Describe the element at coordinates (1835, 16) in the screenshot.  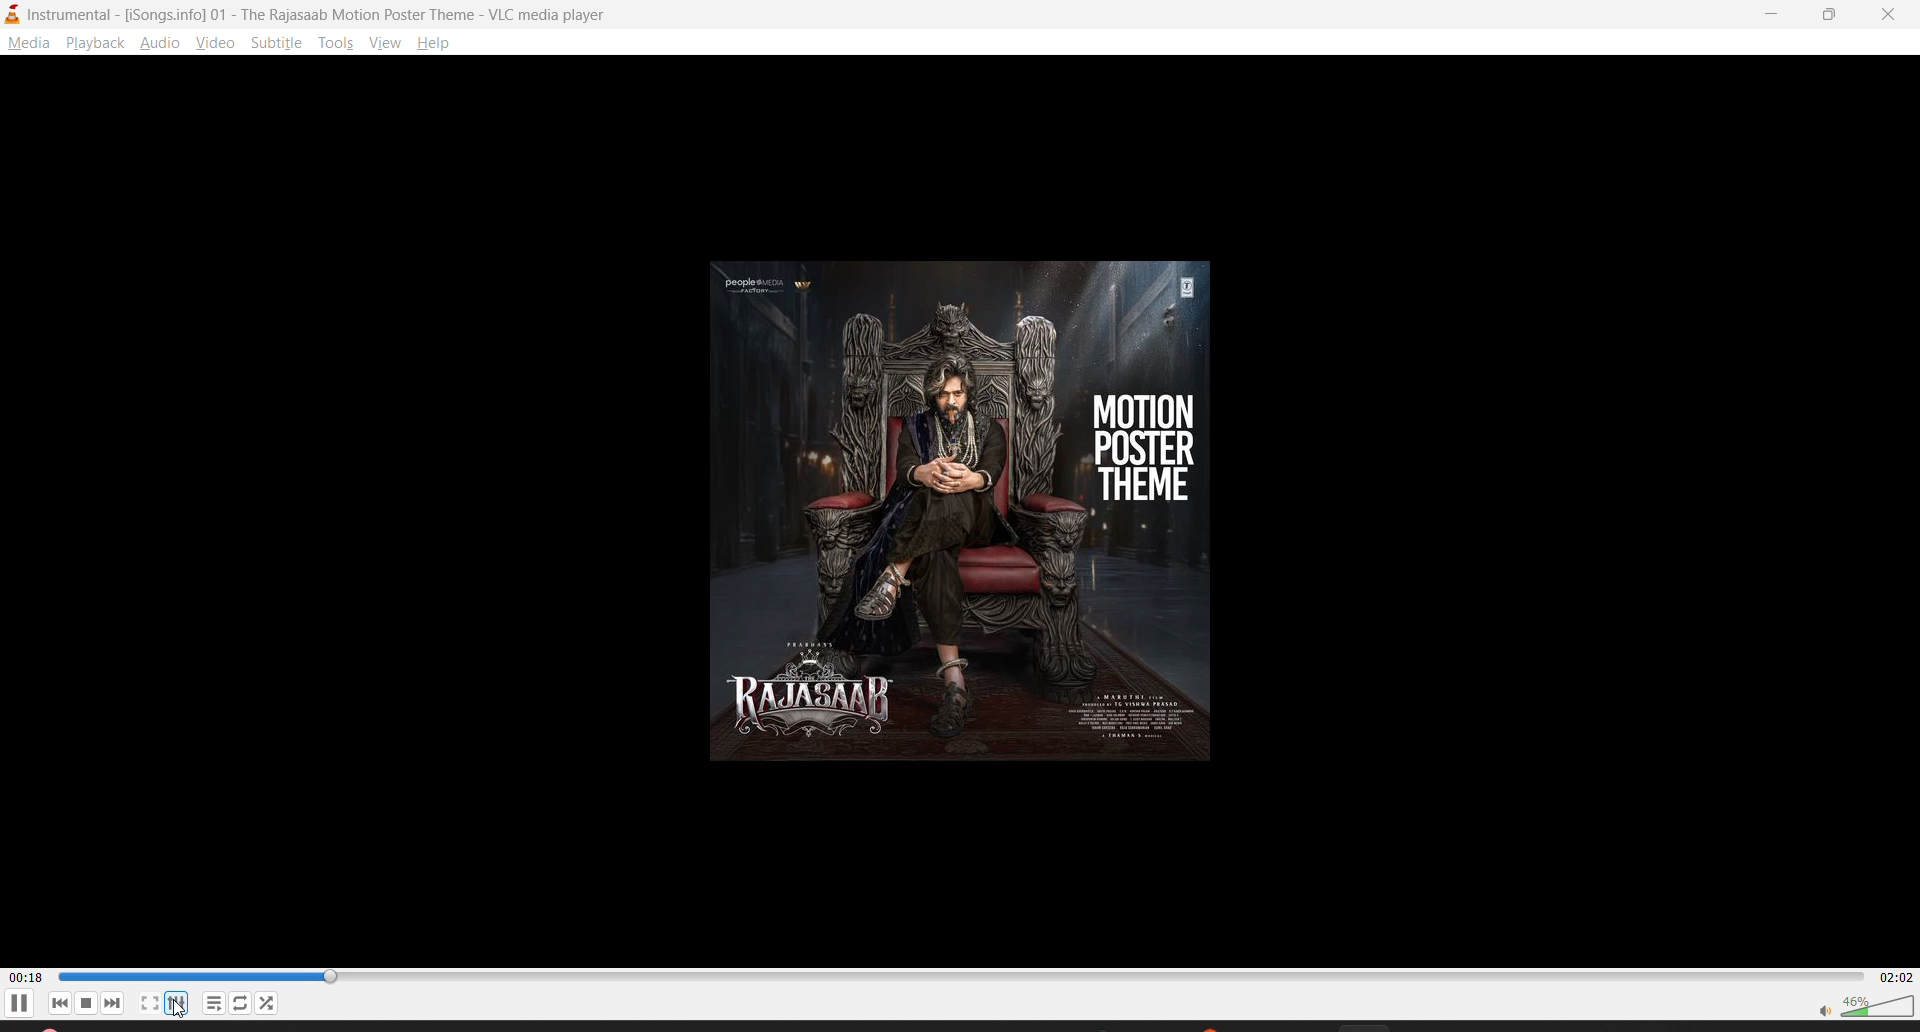
I see `maximize` at that location.